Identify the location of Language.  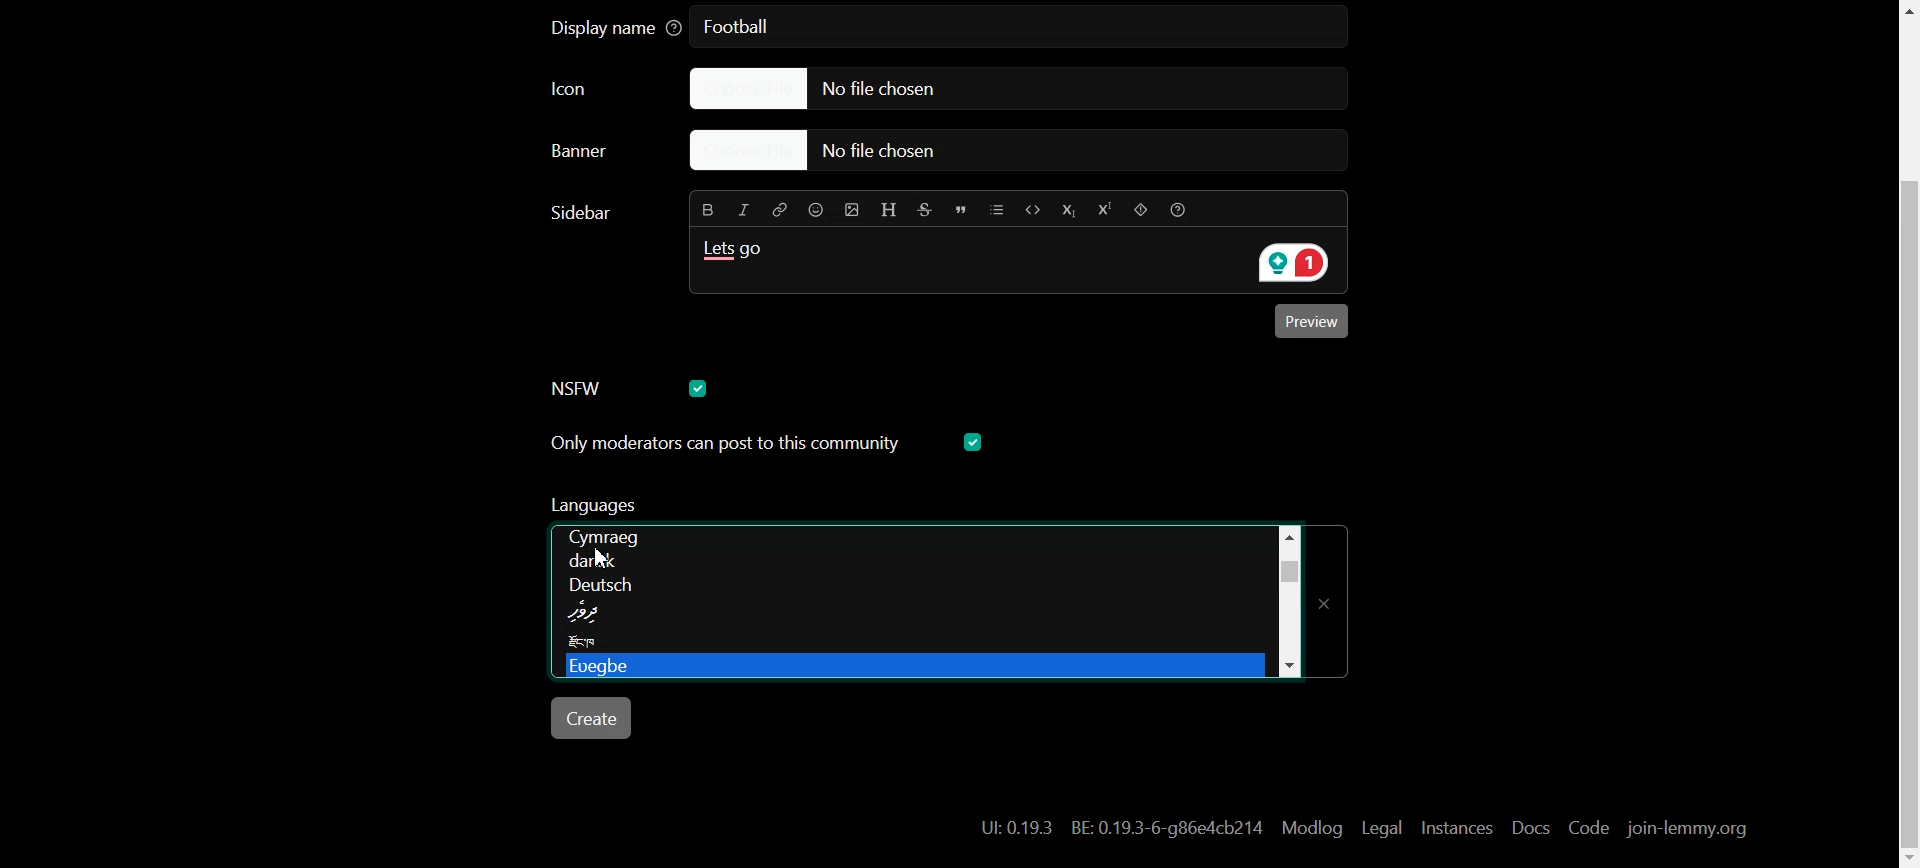
(904, 668).